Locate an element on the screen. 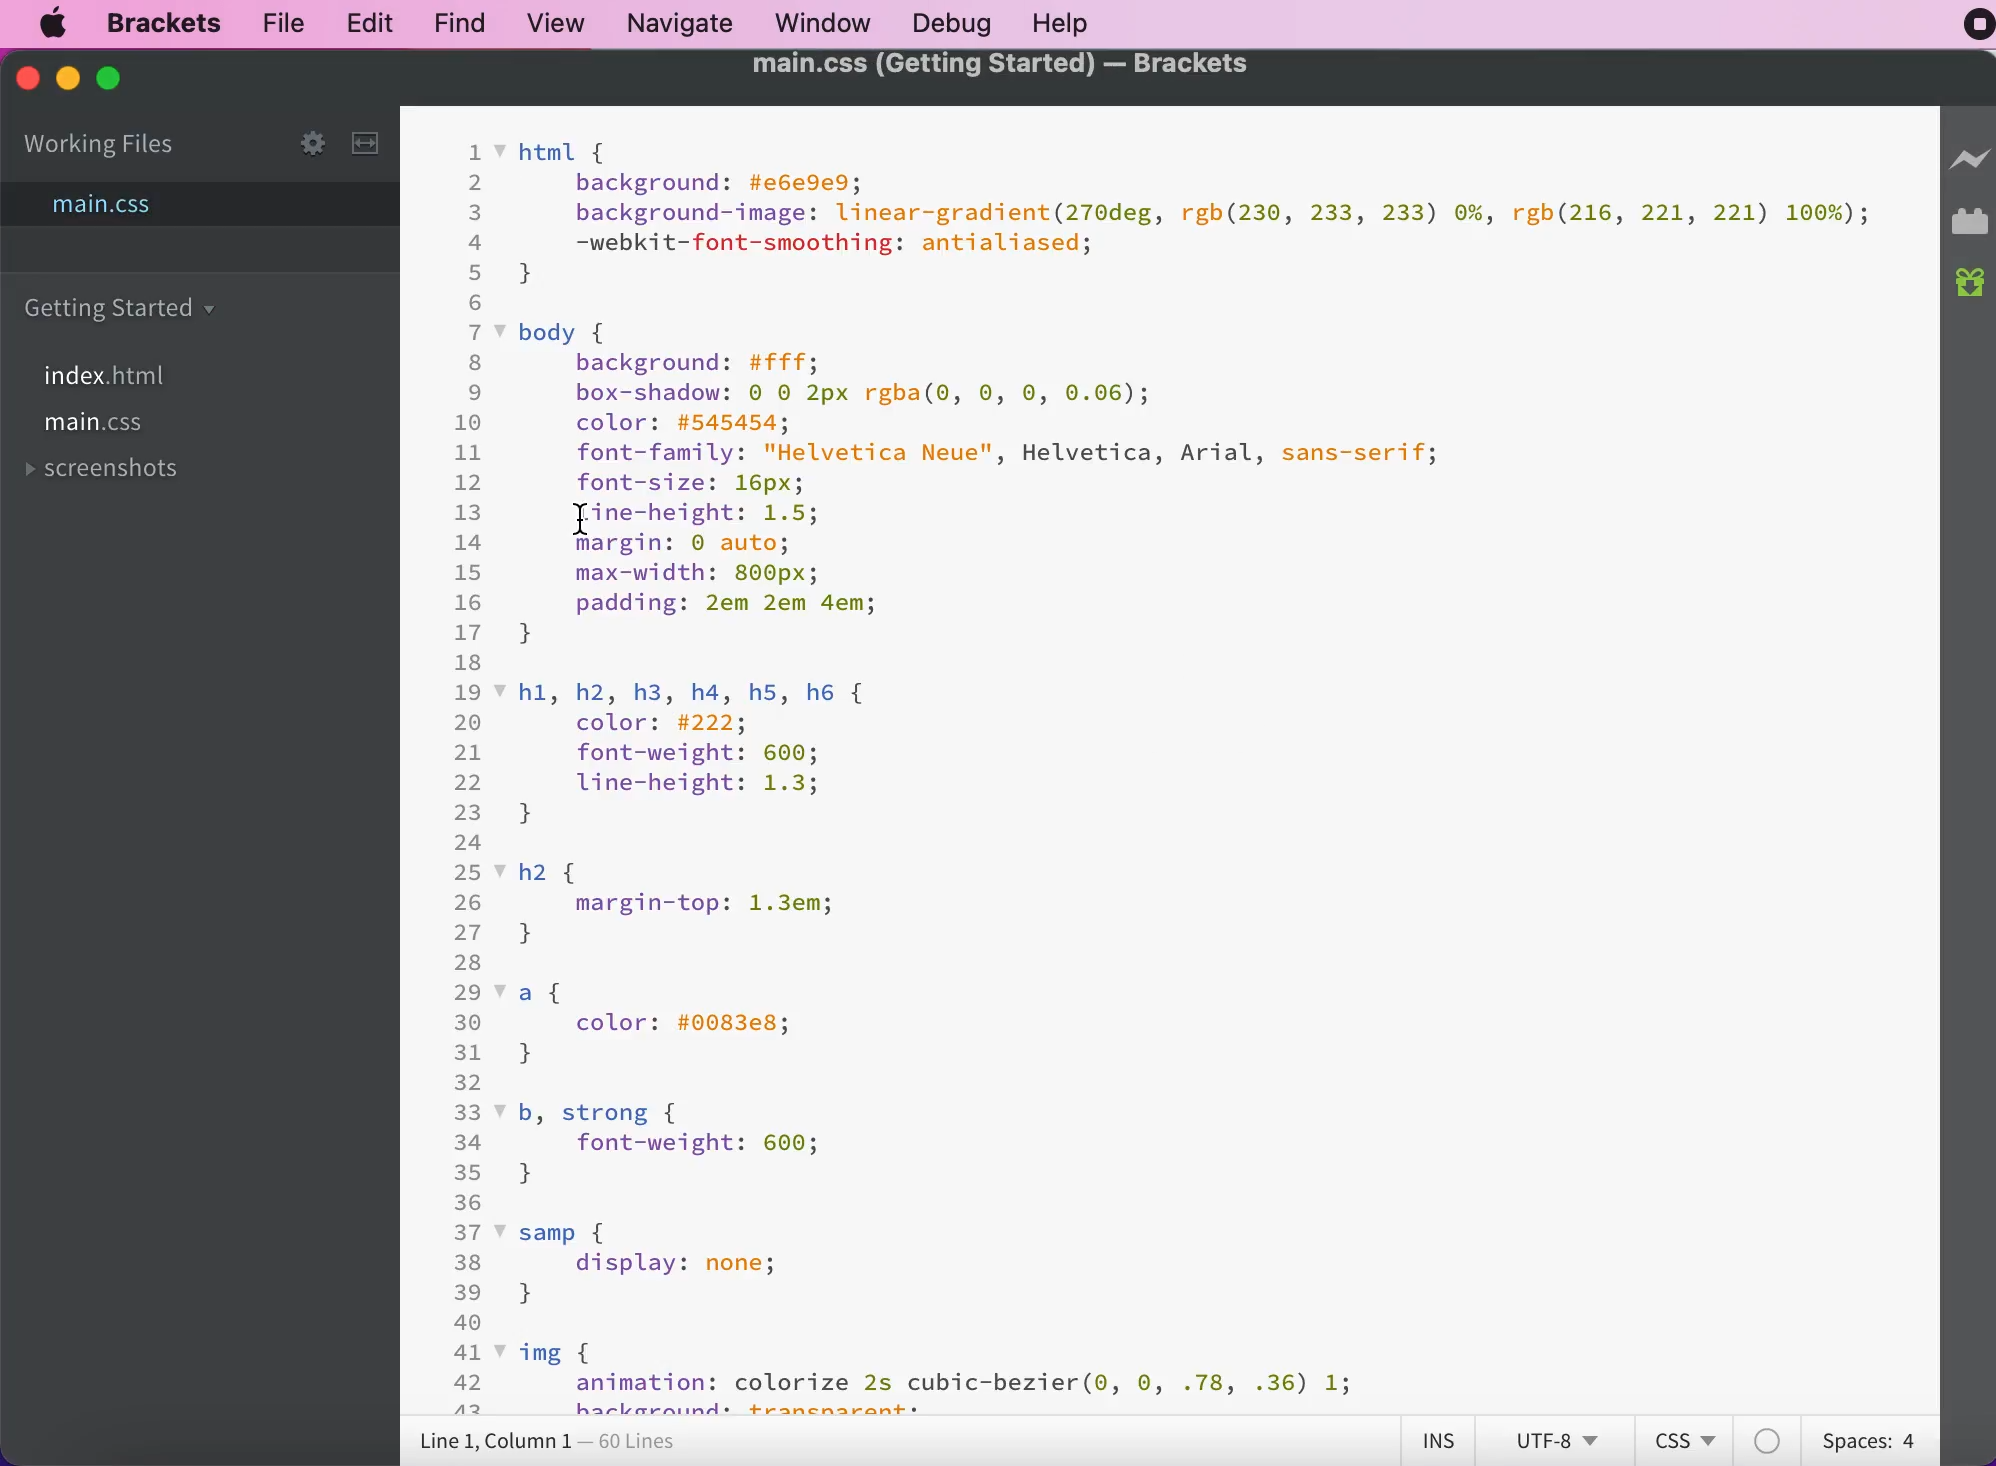  11 is located at coordinates (468, 452).